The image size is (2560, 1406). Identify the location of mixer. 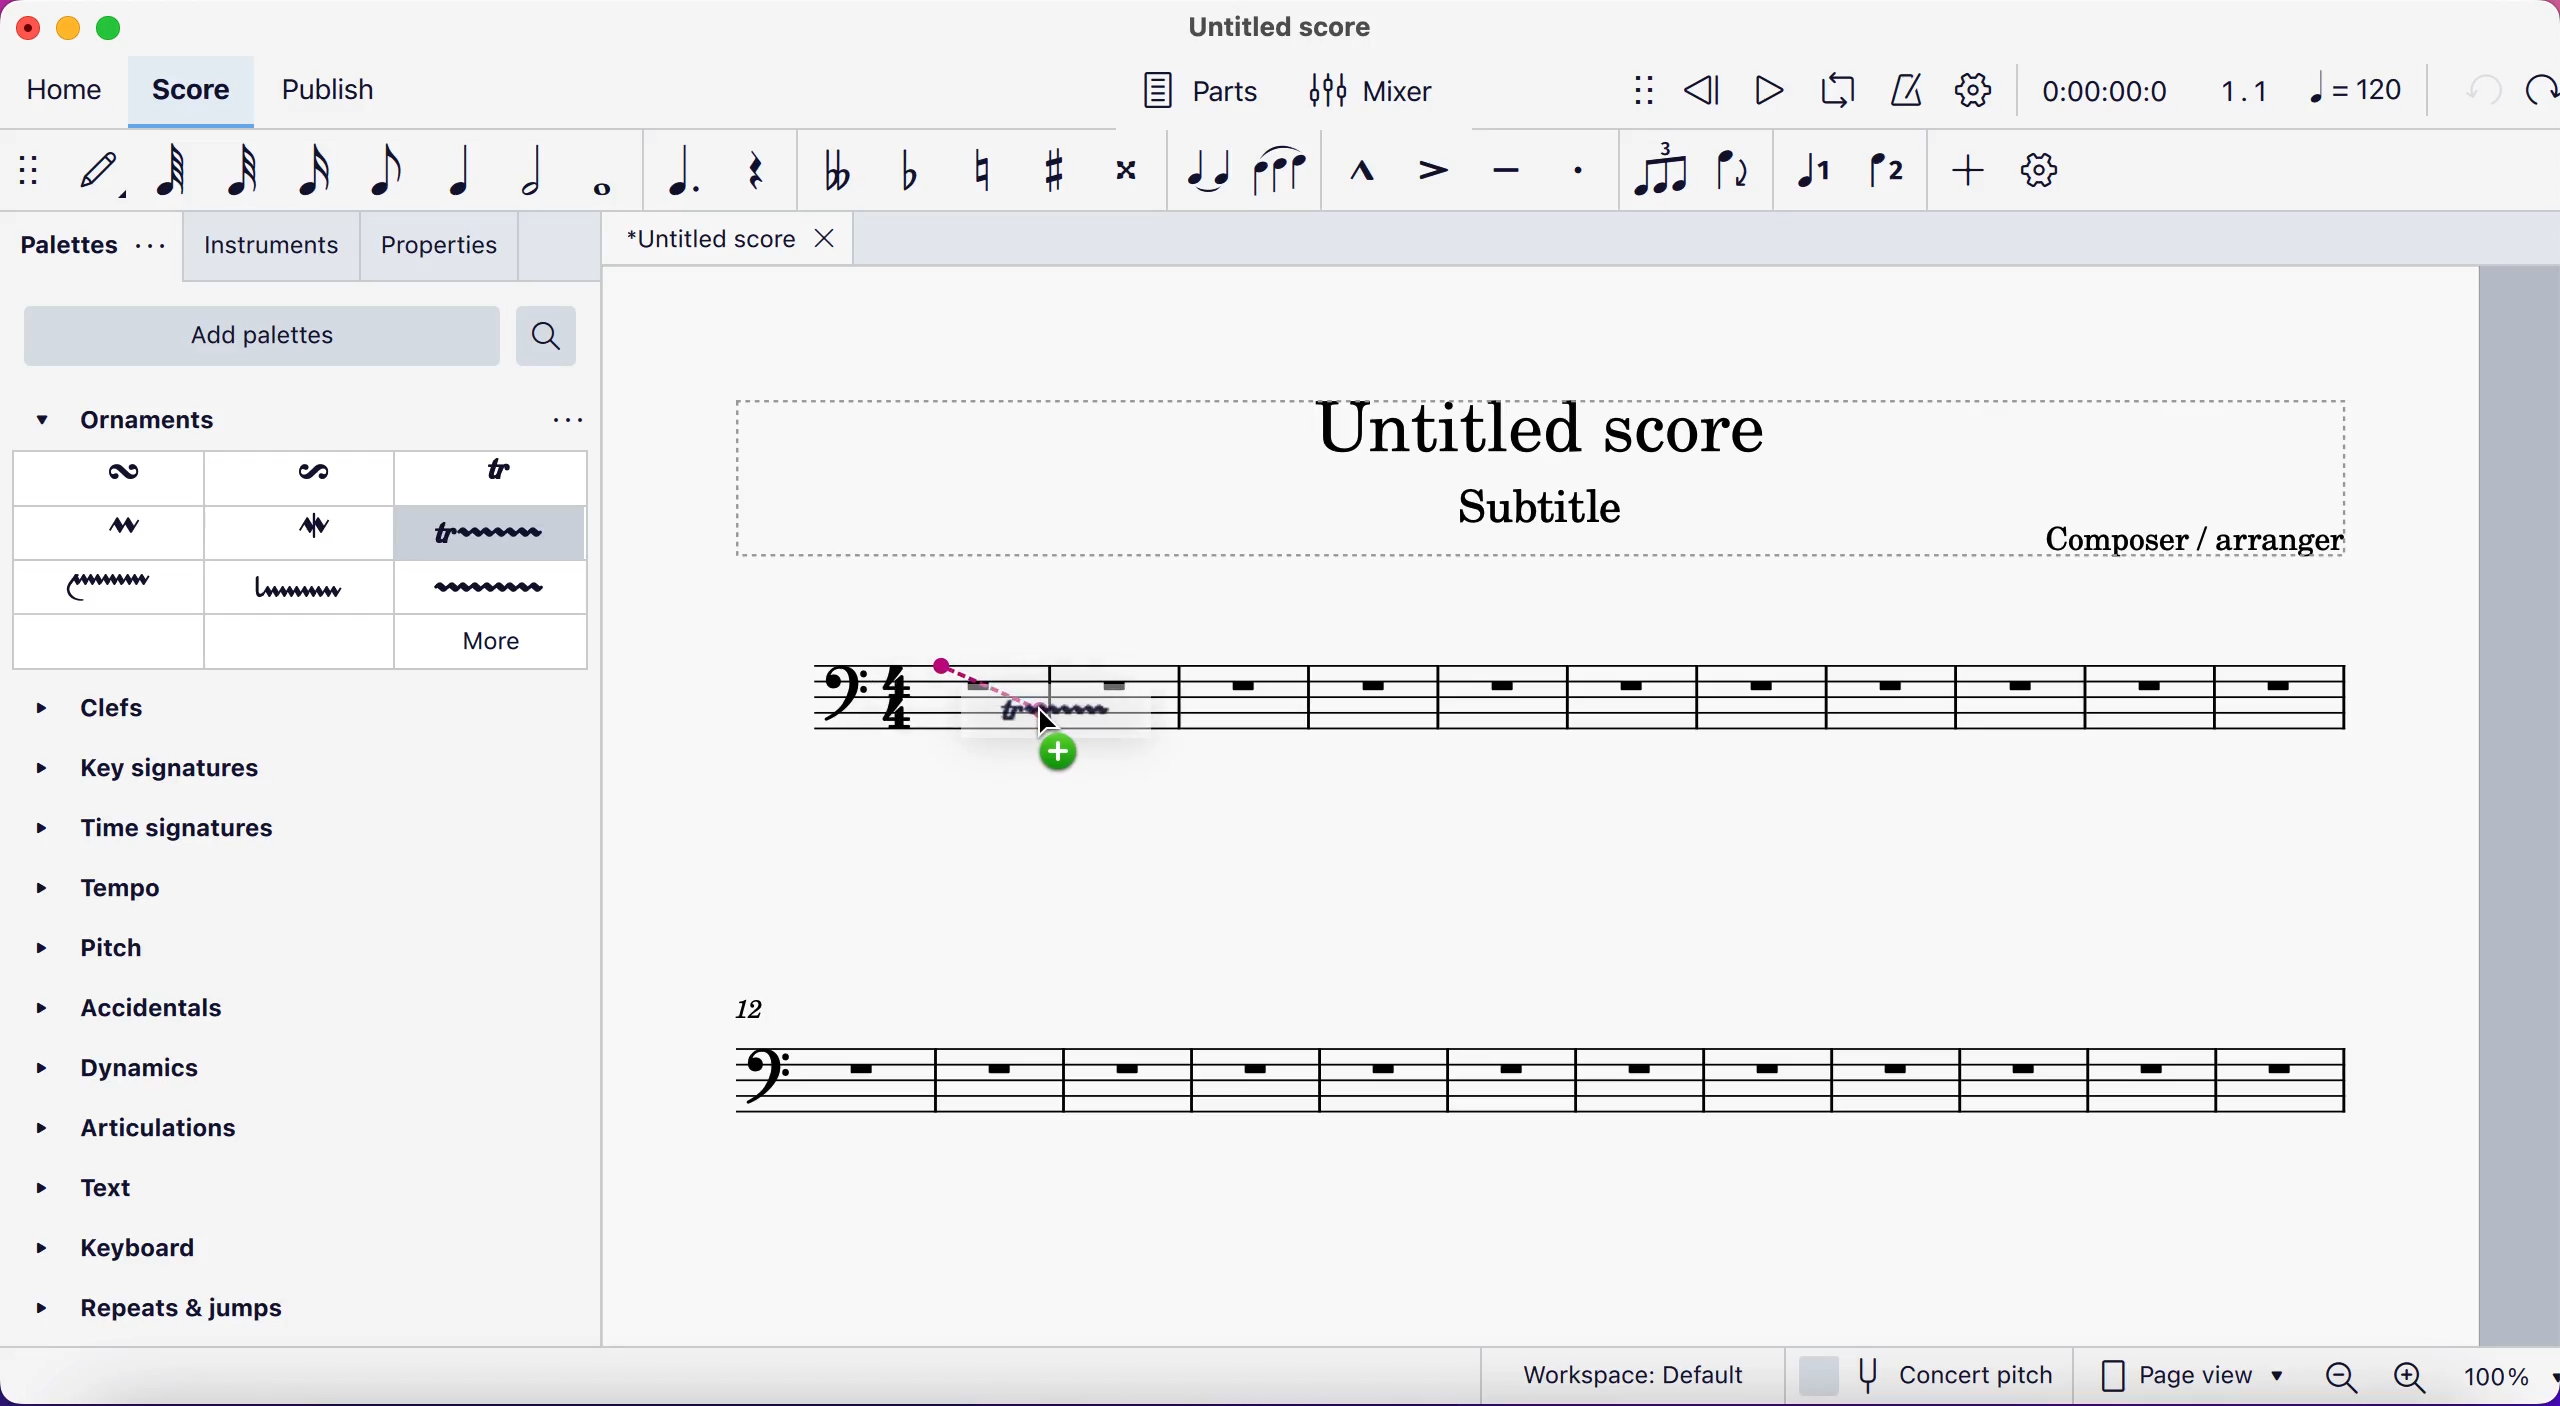
(1387, 90).